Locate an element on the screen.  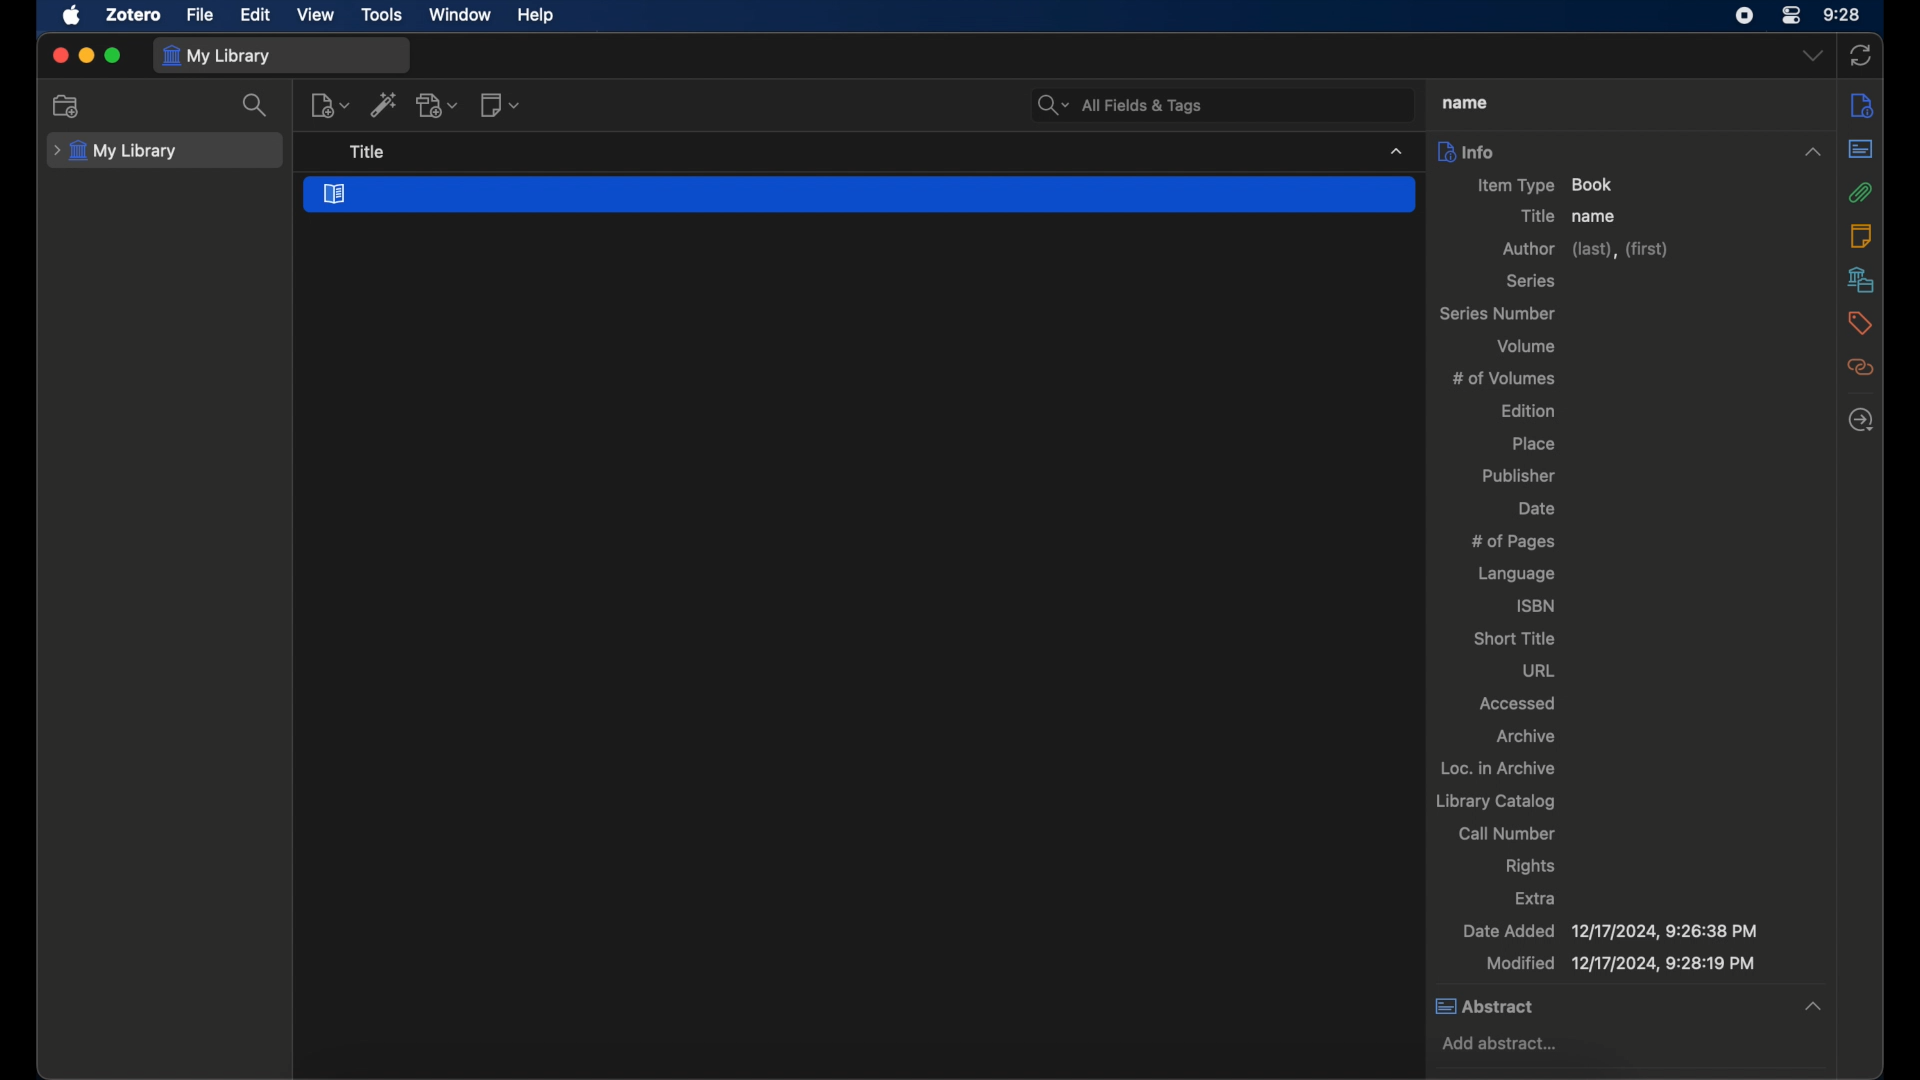
maximize is located at coordinates (114, 55).